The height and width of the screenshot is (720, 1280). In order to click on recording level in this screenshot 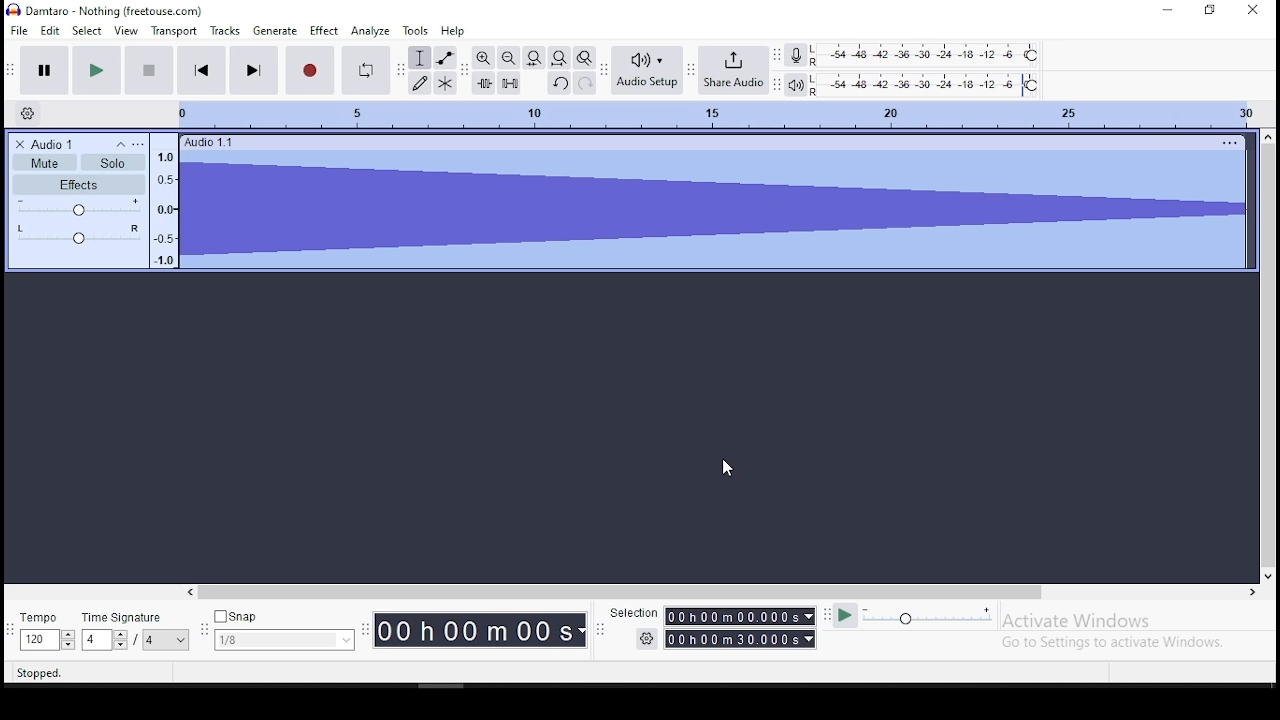, I will do `click(932, 55)`.